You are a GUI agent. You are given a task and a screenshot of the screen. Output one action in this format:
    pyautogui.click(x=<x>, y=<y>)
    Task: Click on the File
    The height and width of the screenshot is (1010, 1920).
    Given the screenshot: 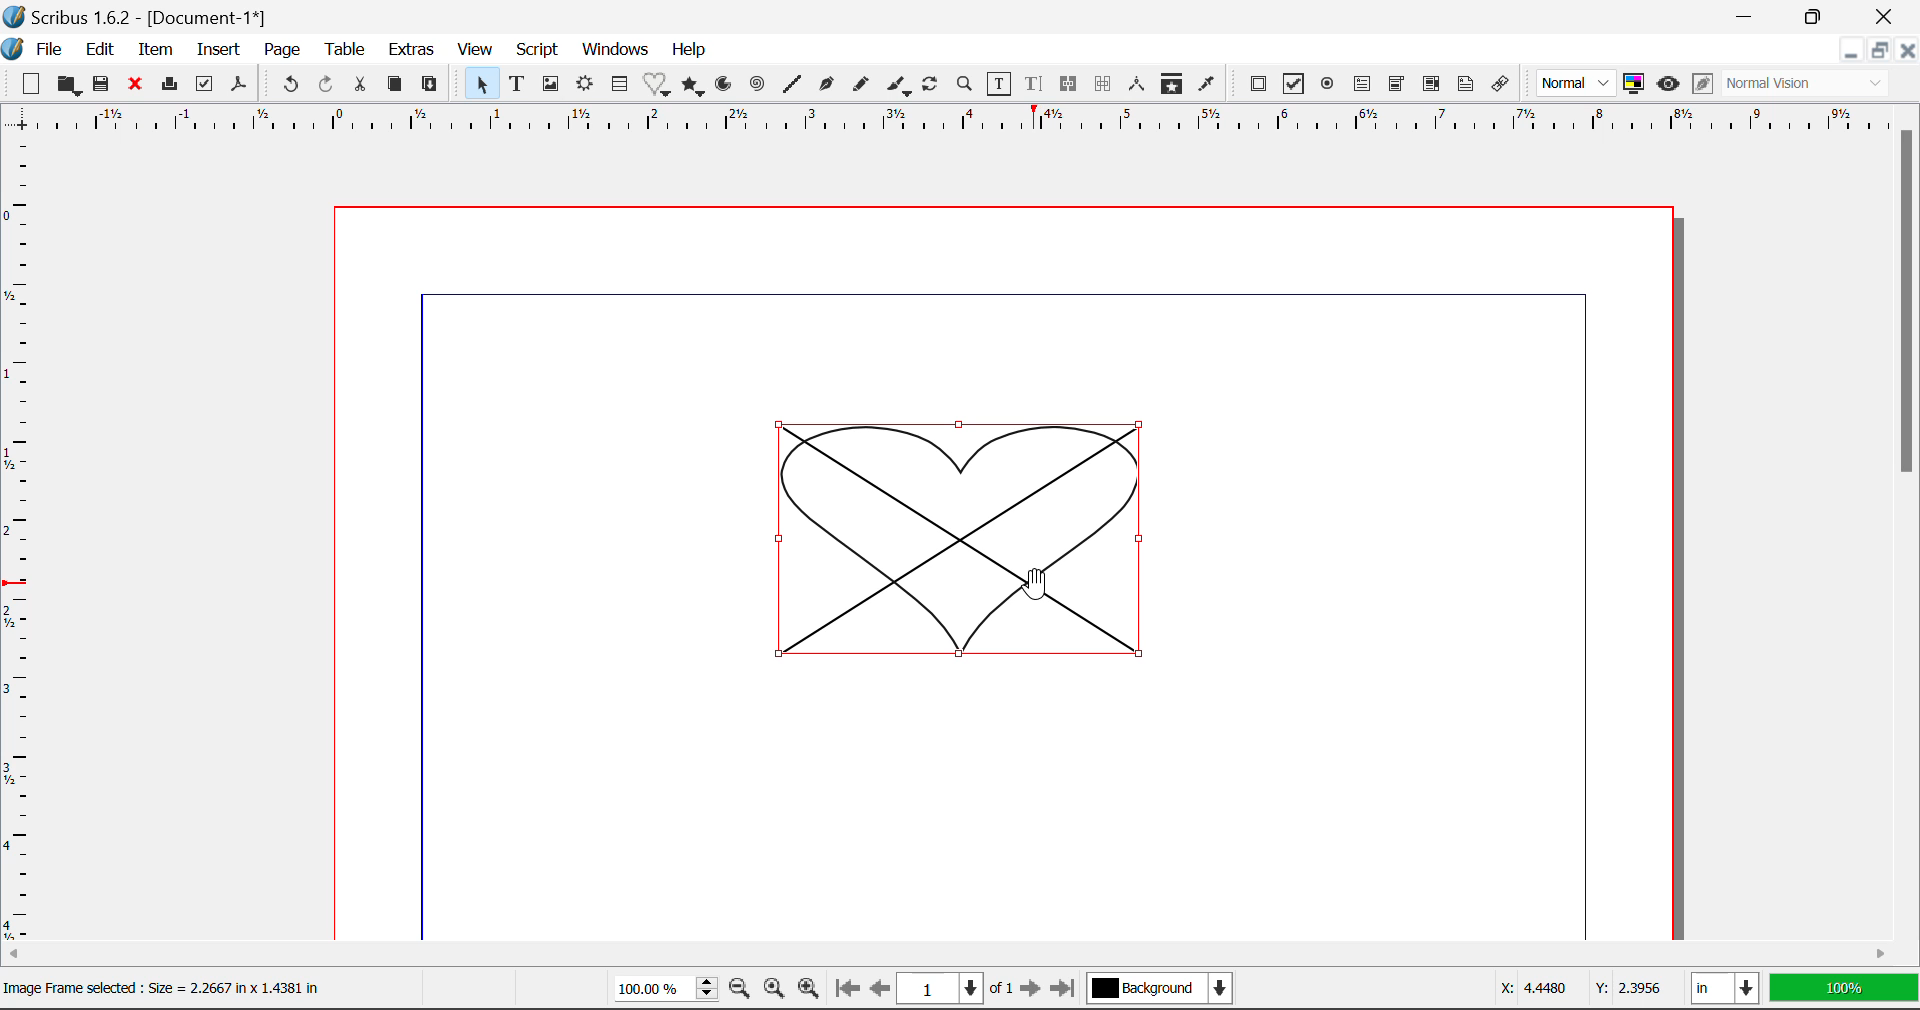 What is the action you would take?
    pyautogui.click(x=50, y=50)
    